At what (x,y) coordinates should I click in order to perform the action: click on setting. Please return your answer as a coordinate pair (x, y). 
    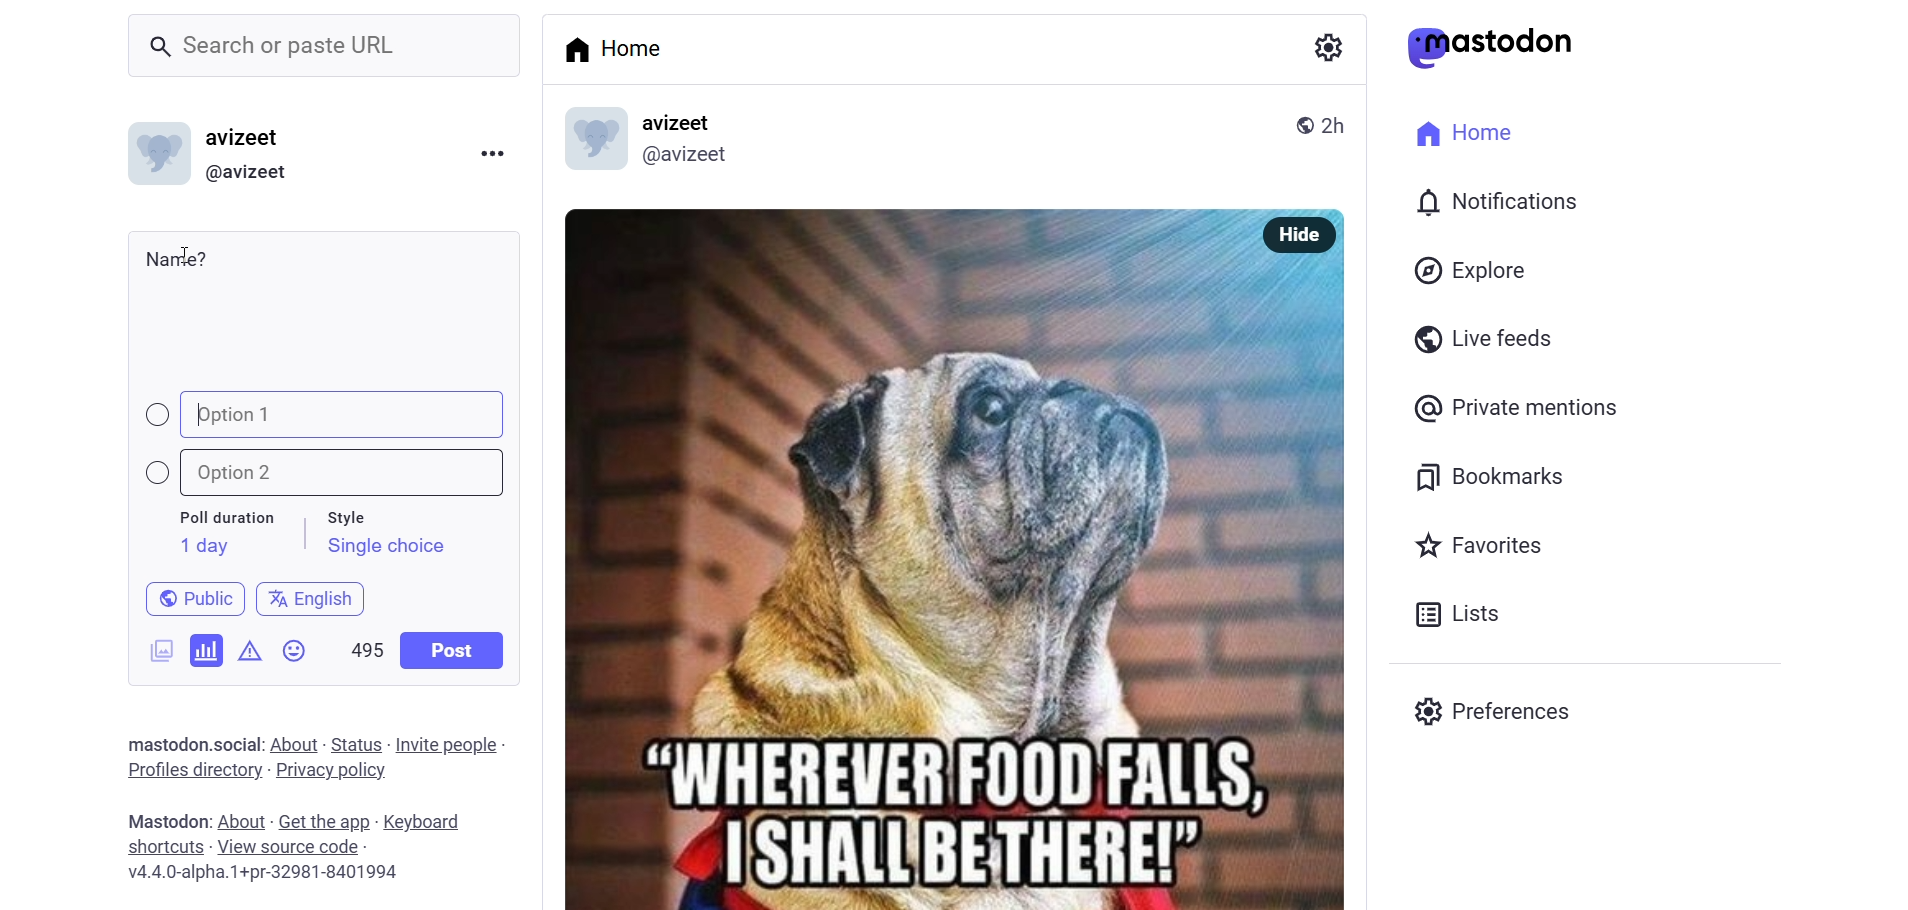
    Looking at the image, I should click on (1325, 46).